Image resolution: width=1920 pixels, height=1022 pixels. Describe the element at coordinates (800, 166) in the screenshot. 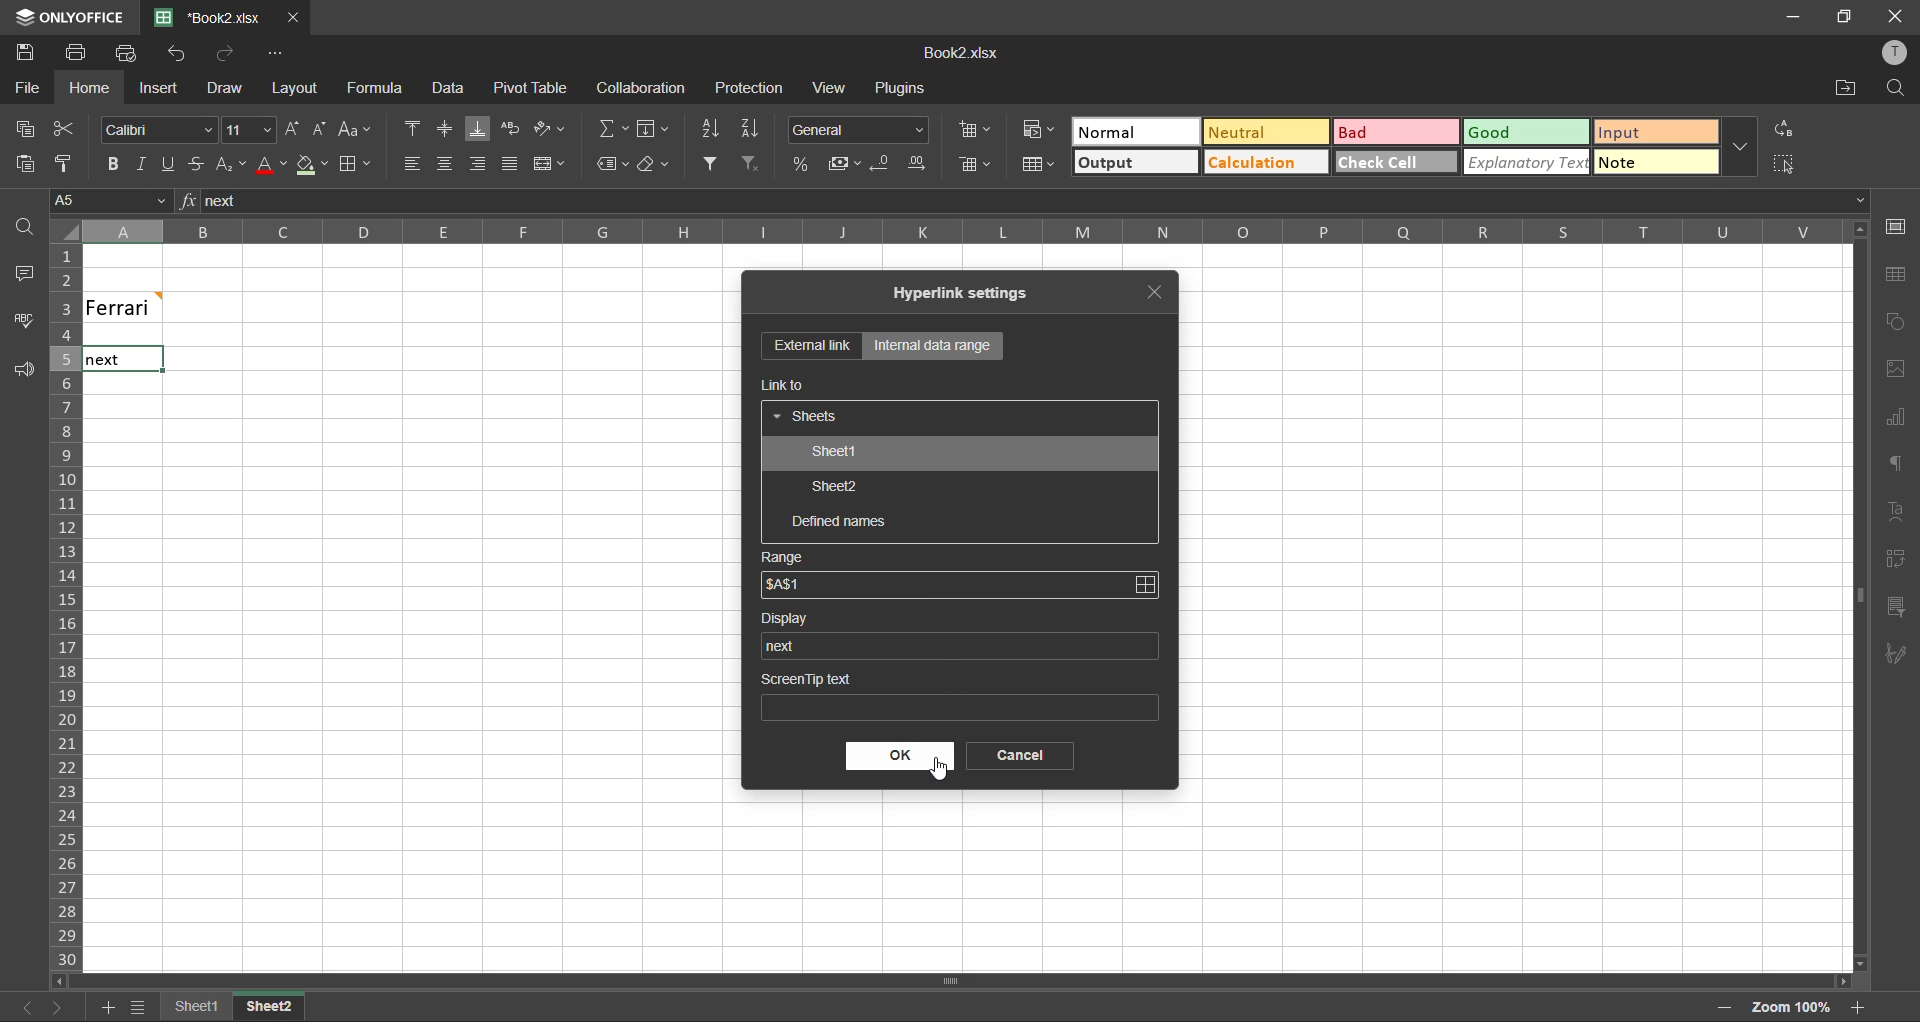

I see `percent` at that location.